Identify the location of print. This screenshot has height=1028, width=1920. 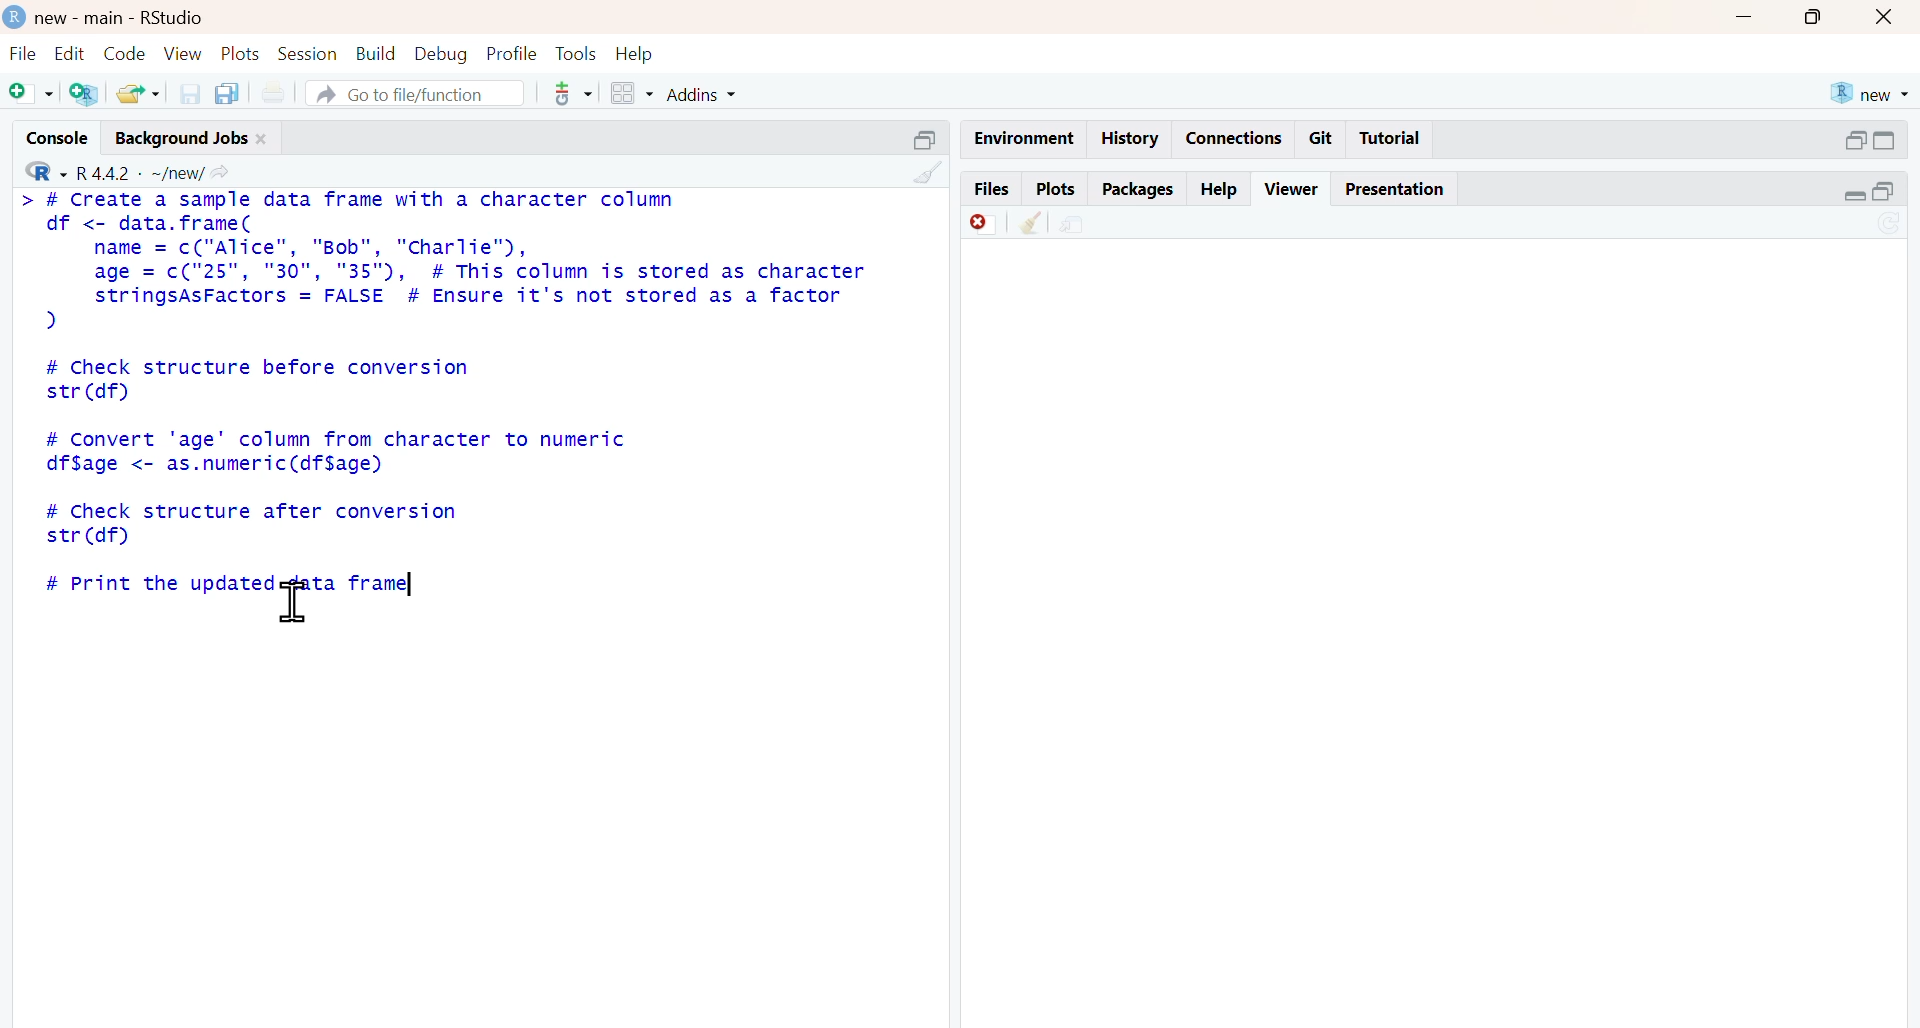
(274, 95).